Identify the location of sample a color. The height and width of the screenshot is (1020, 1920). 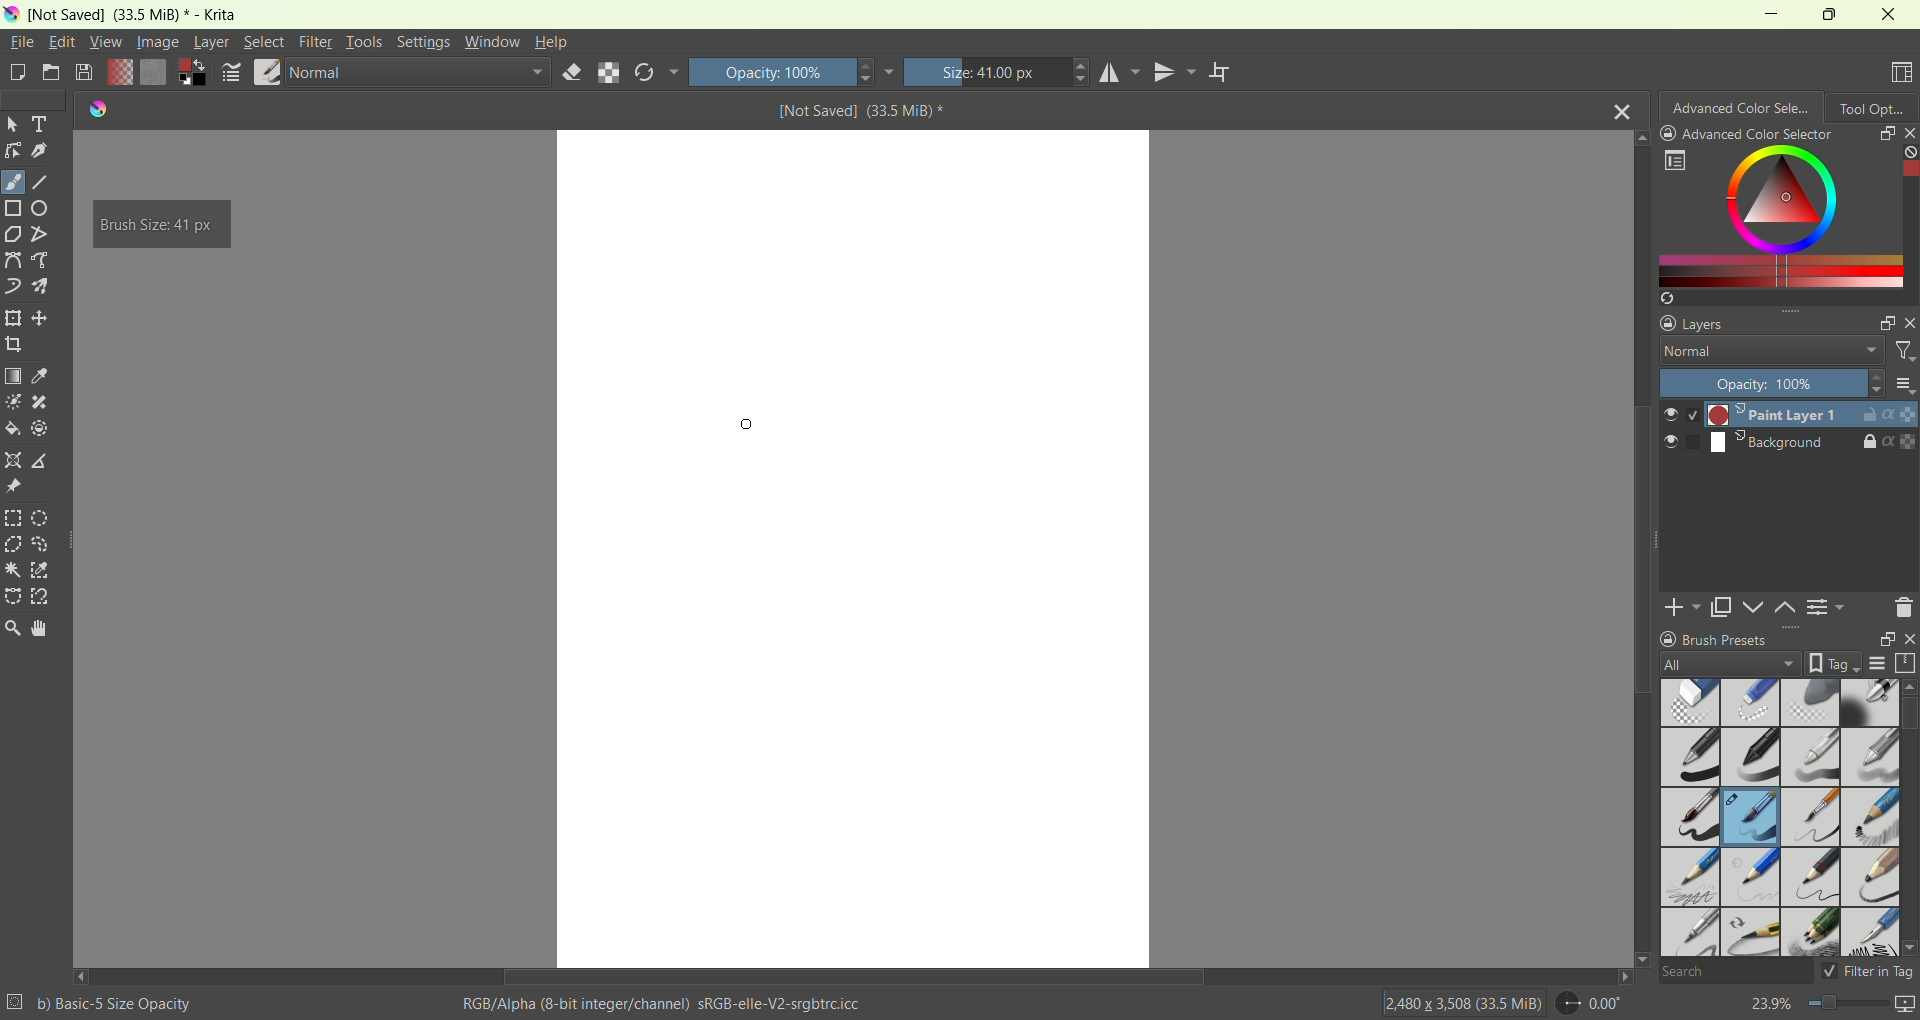
(40, 375).